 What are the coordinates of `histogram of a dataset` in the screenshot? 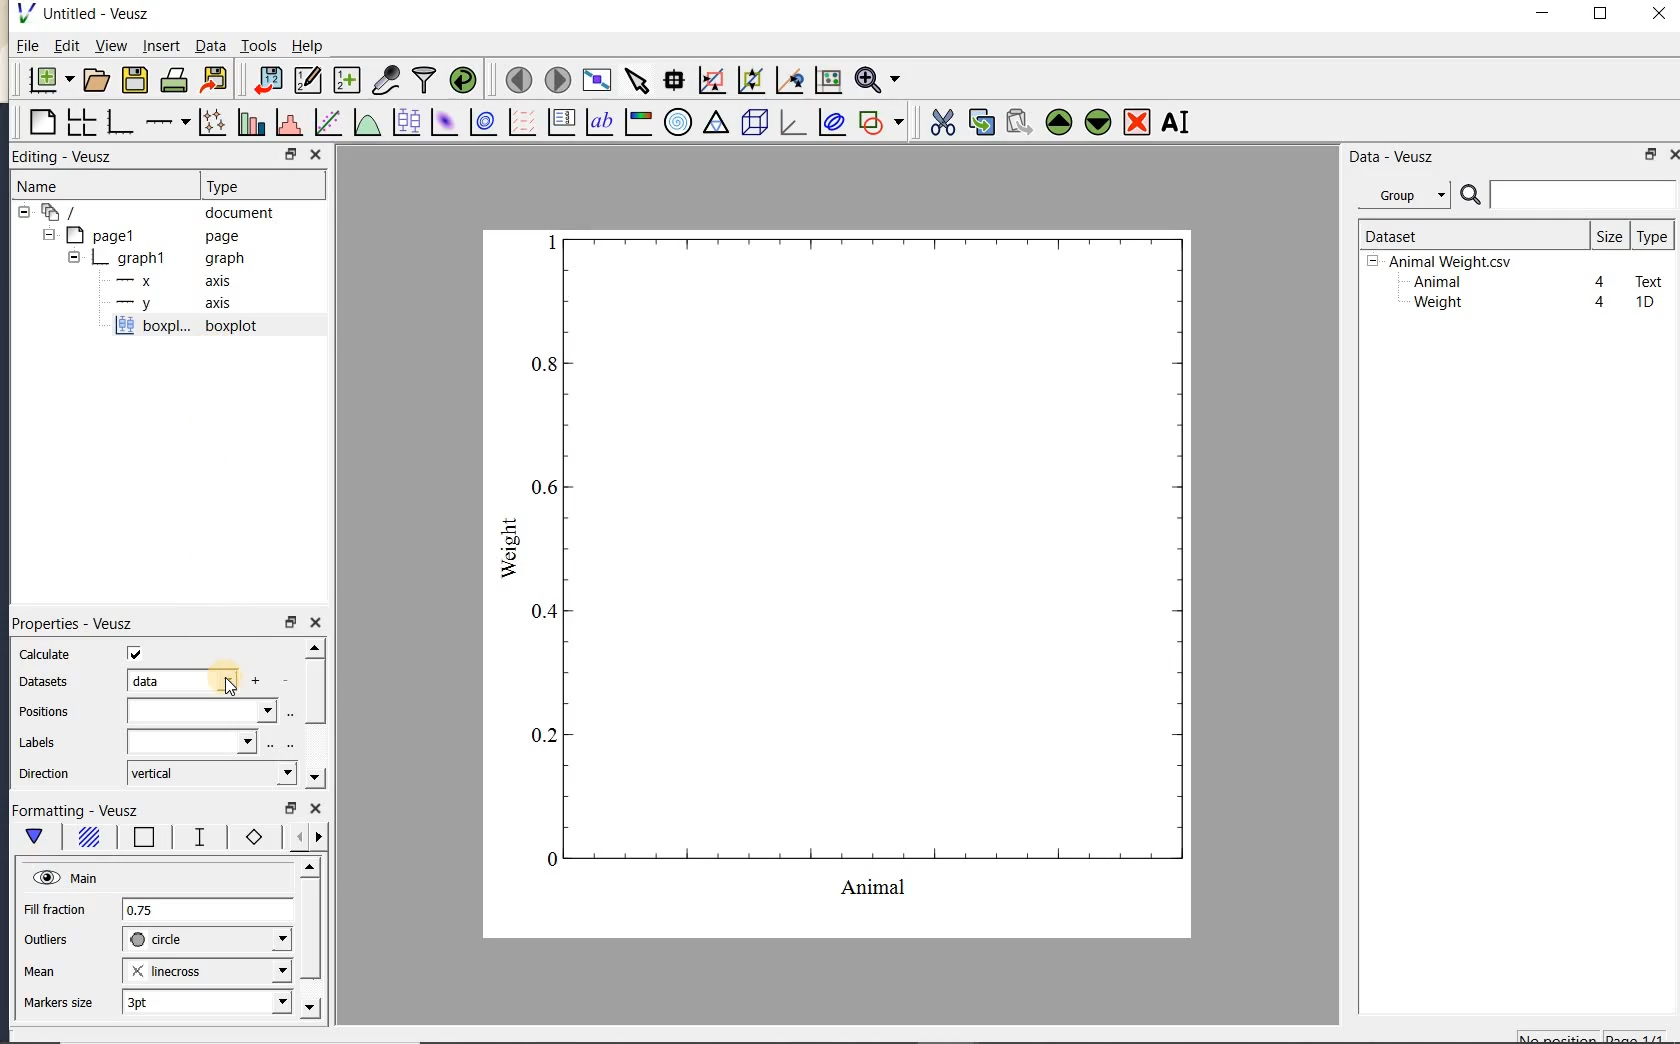 It's located at (288, 122).